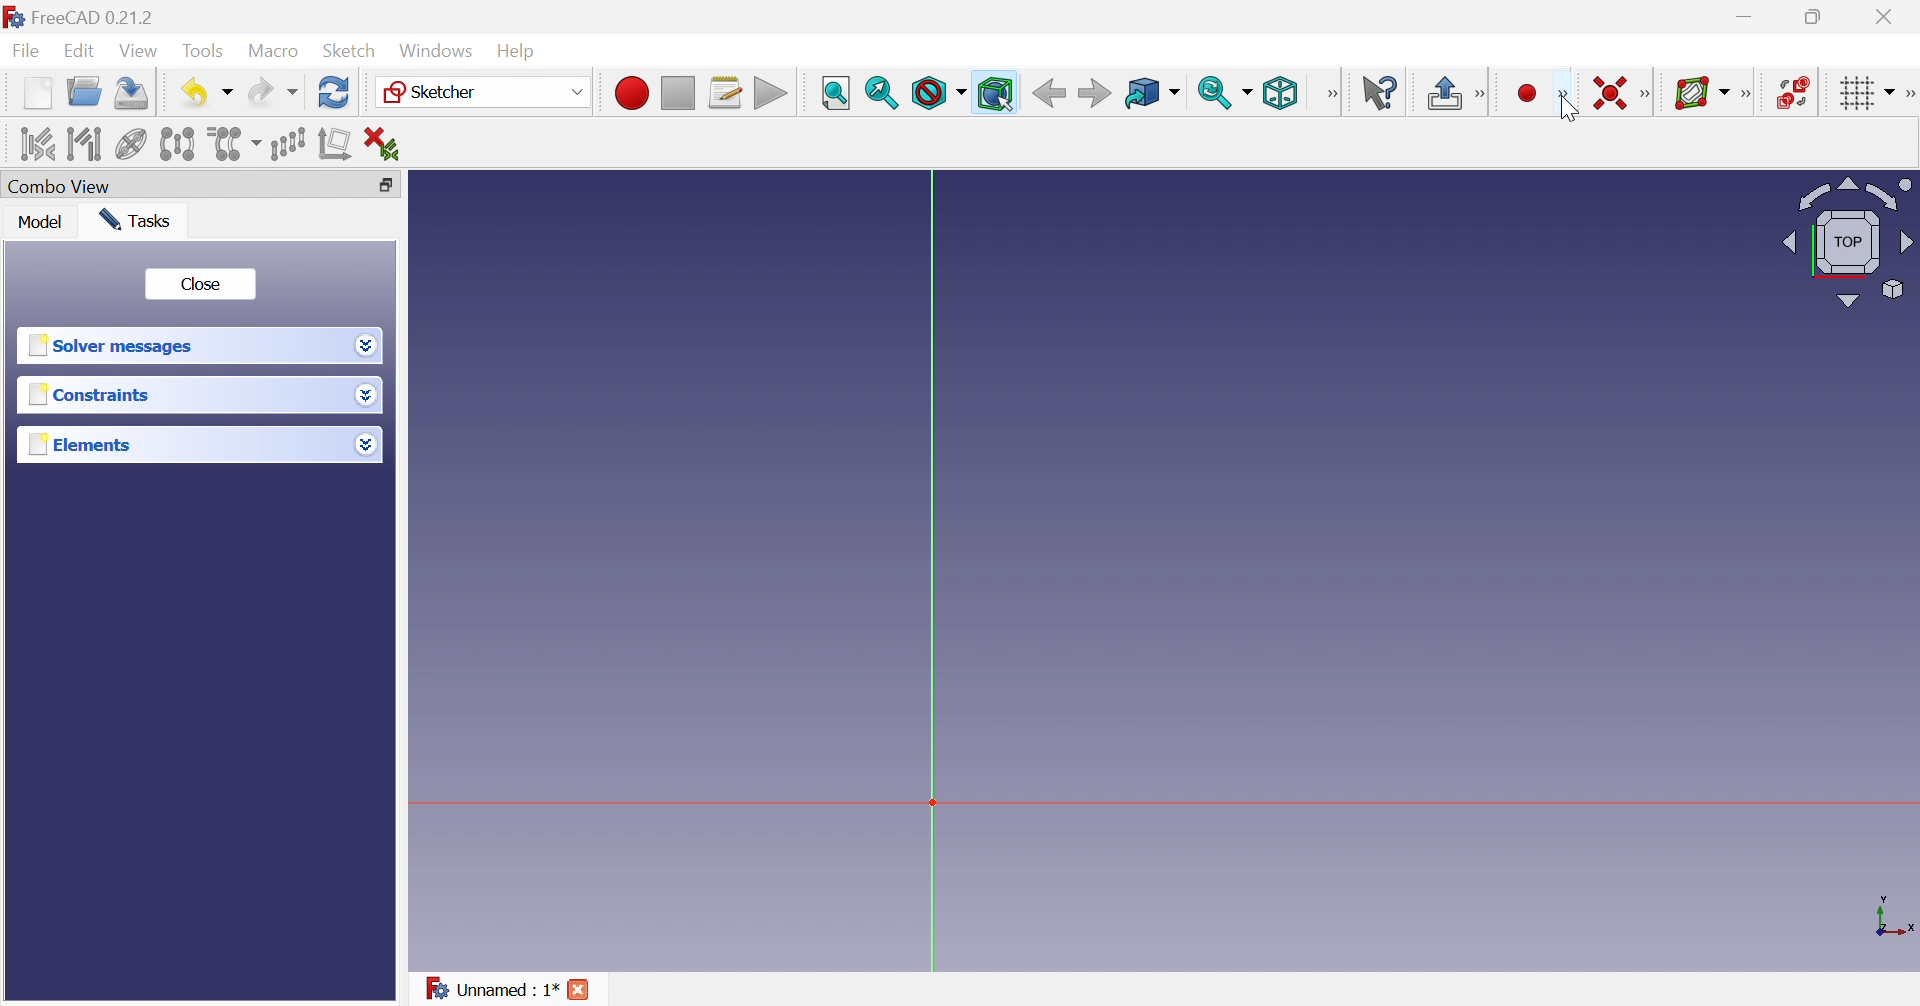  Describe the element at coordinates (79, 52) in the screenshot. I see `Edit` at that location.